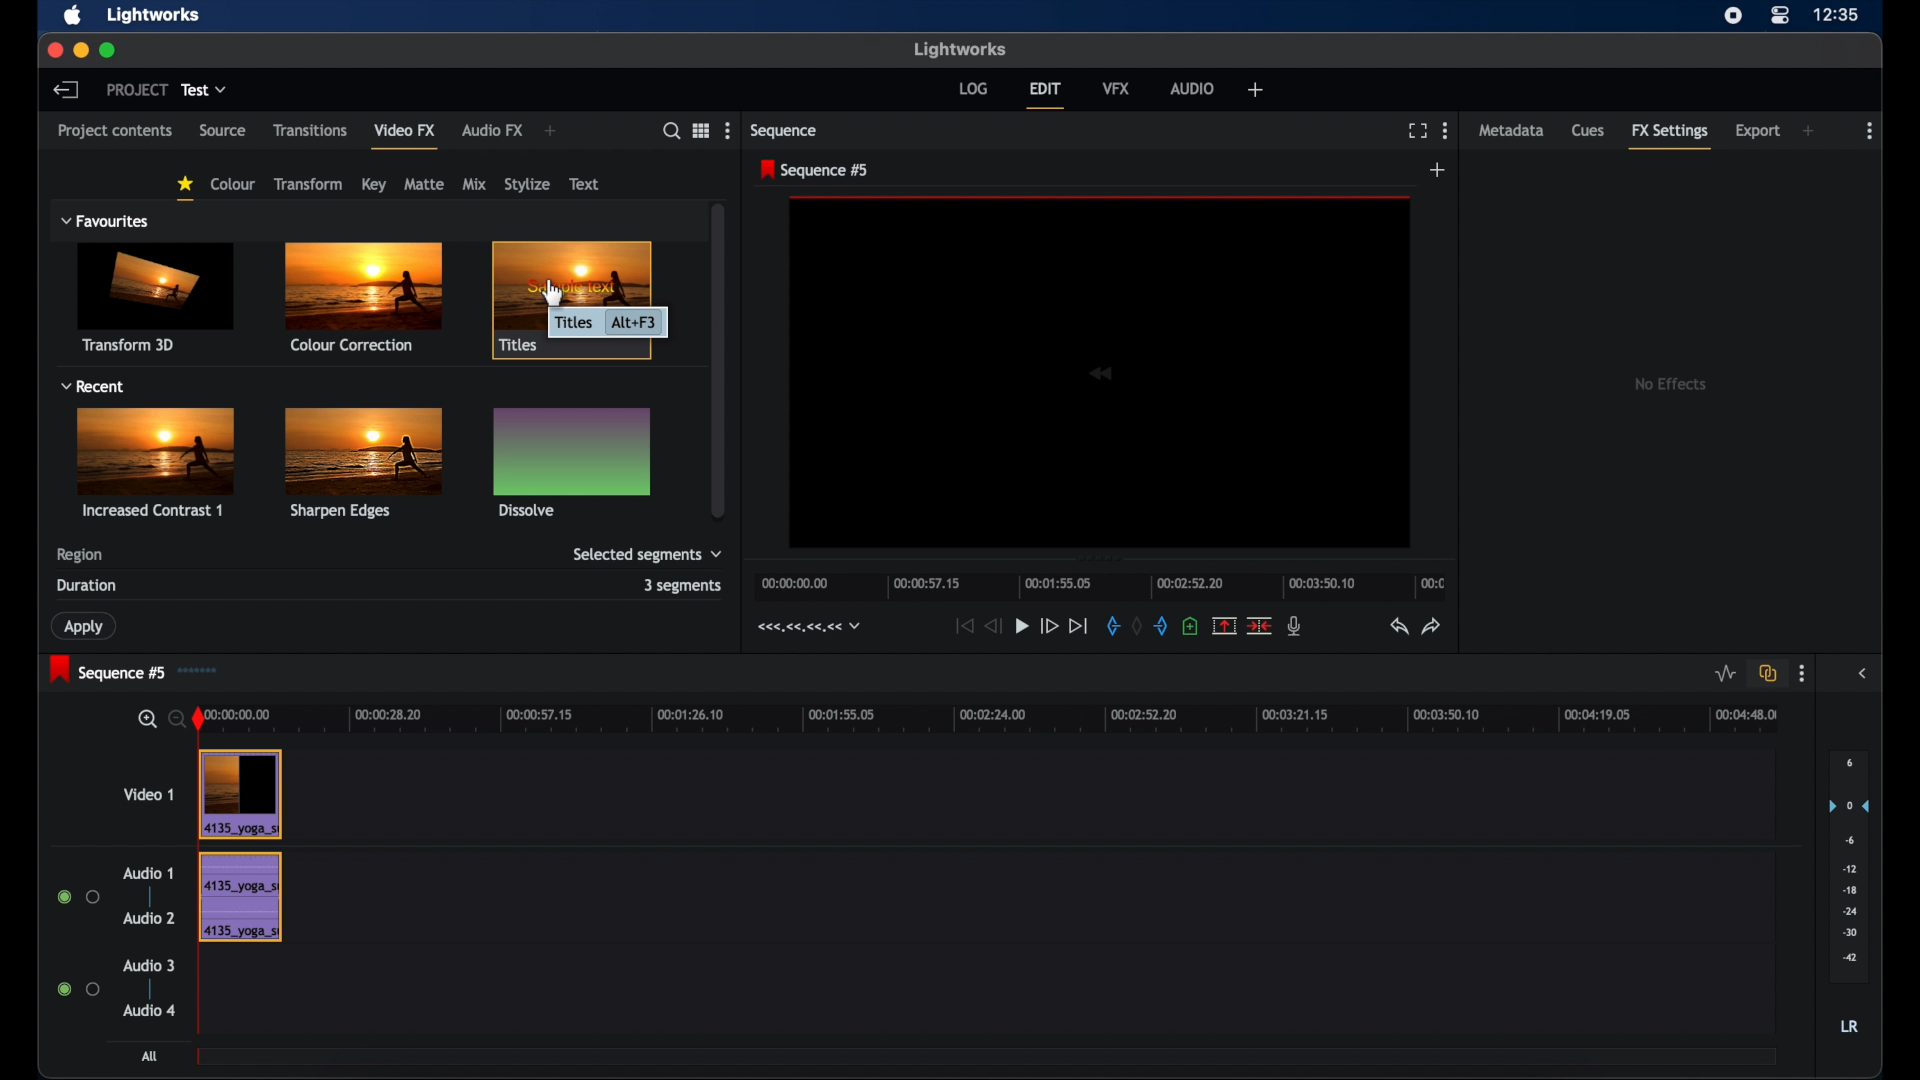 The image size is (1920, 1080). What do you see at coordinates (223, 131) in the screenshot?
I see `source` at bounding box center [223, 131].